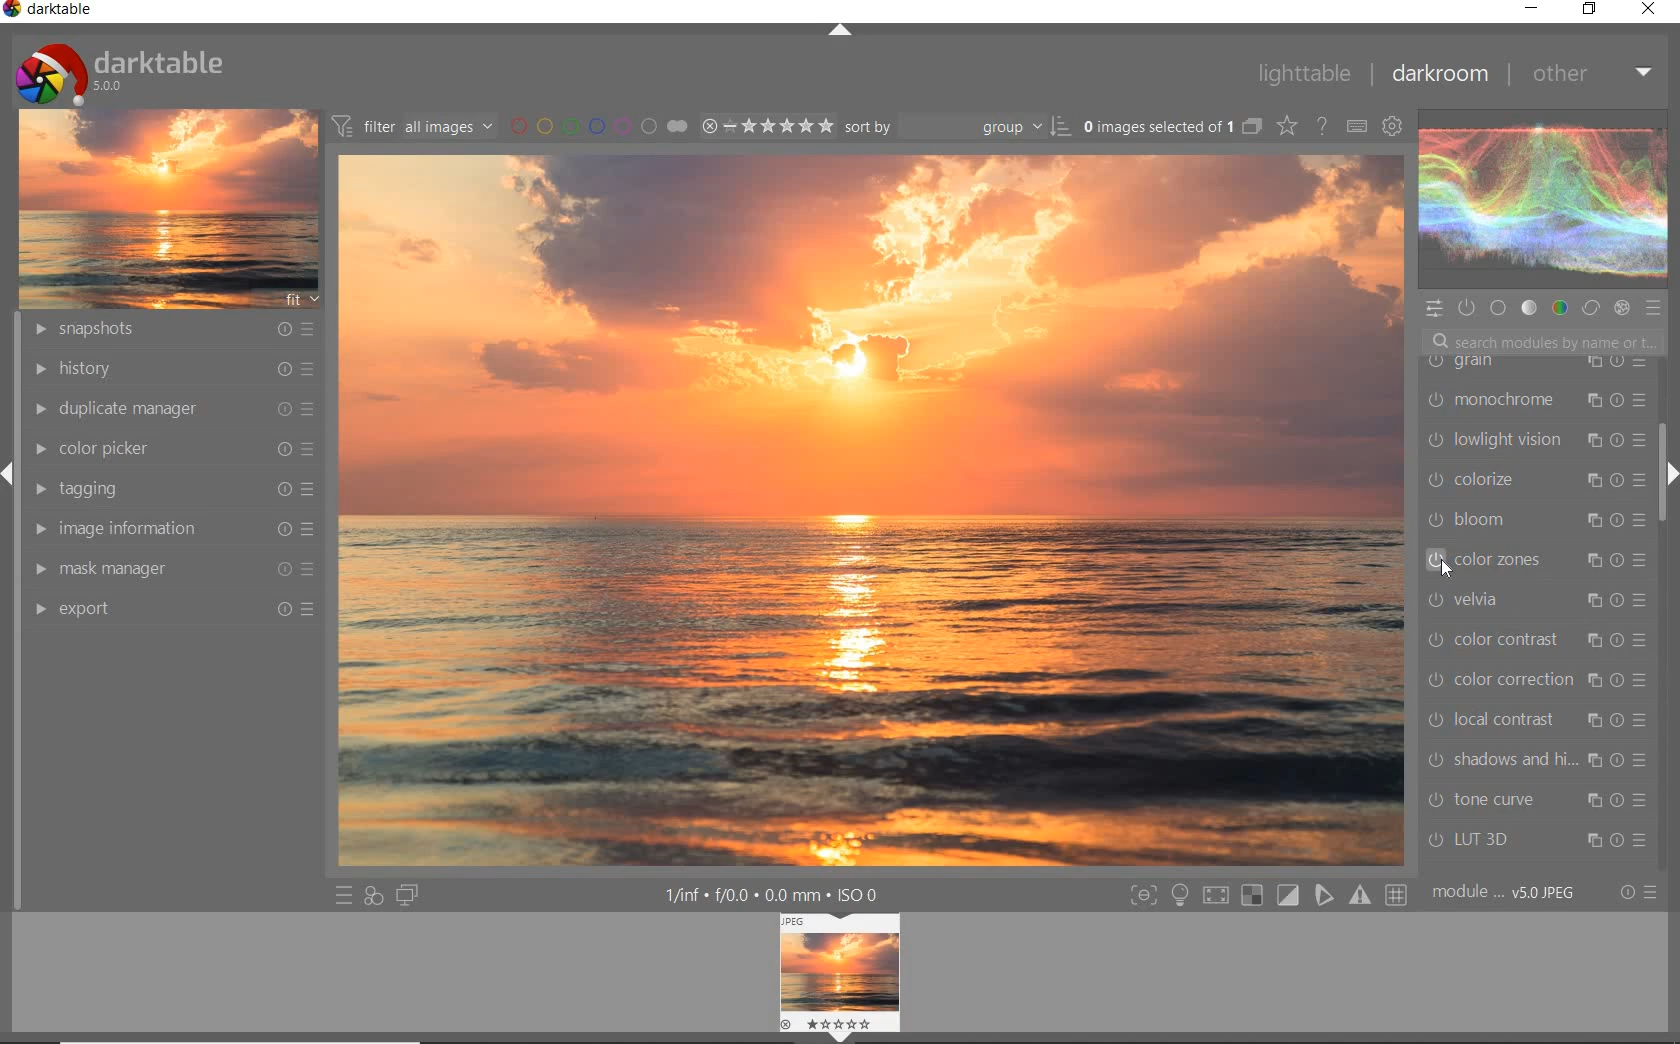 The height and width of the screenshot is (1044, 1680). I want to click on Cursor, so click(1443, 562).